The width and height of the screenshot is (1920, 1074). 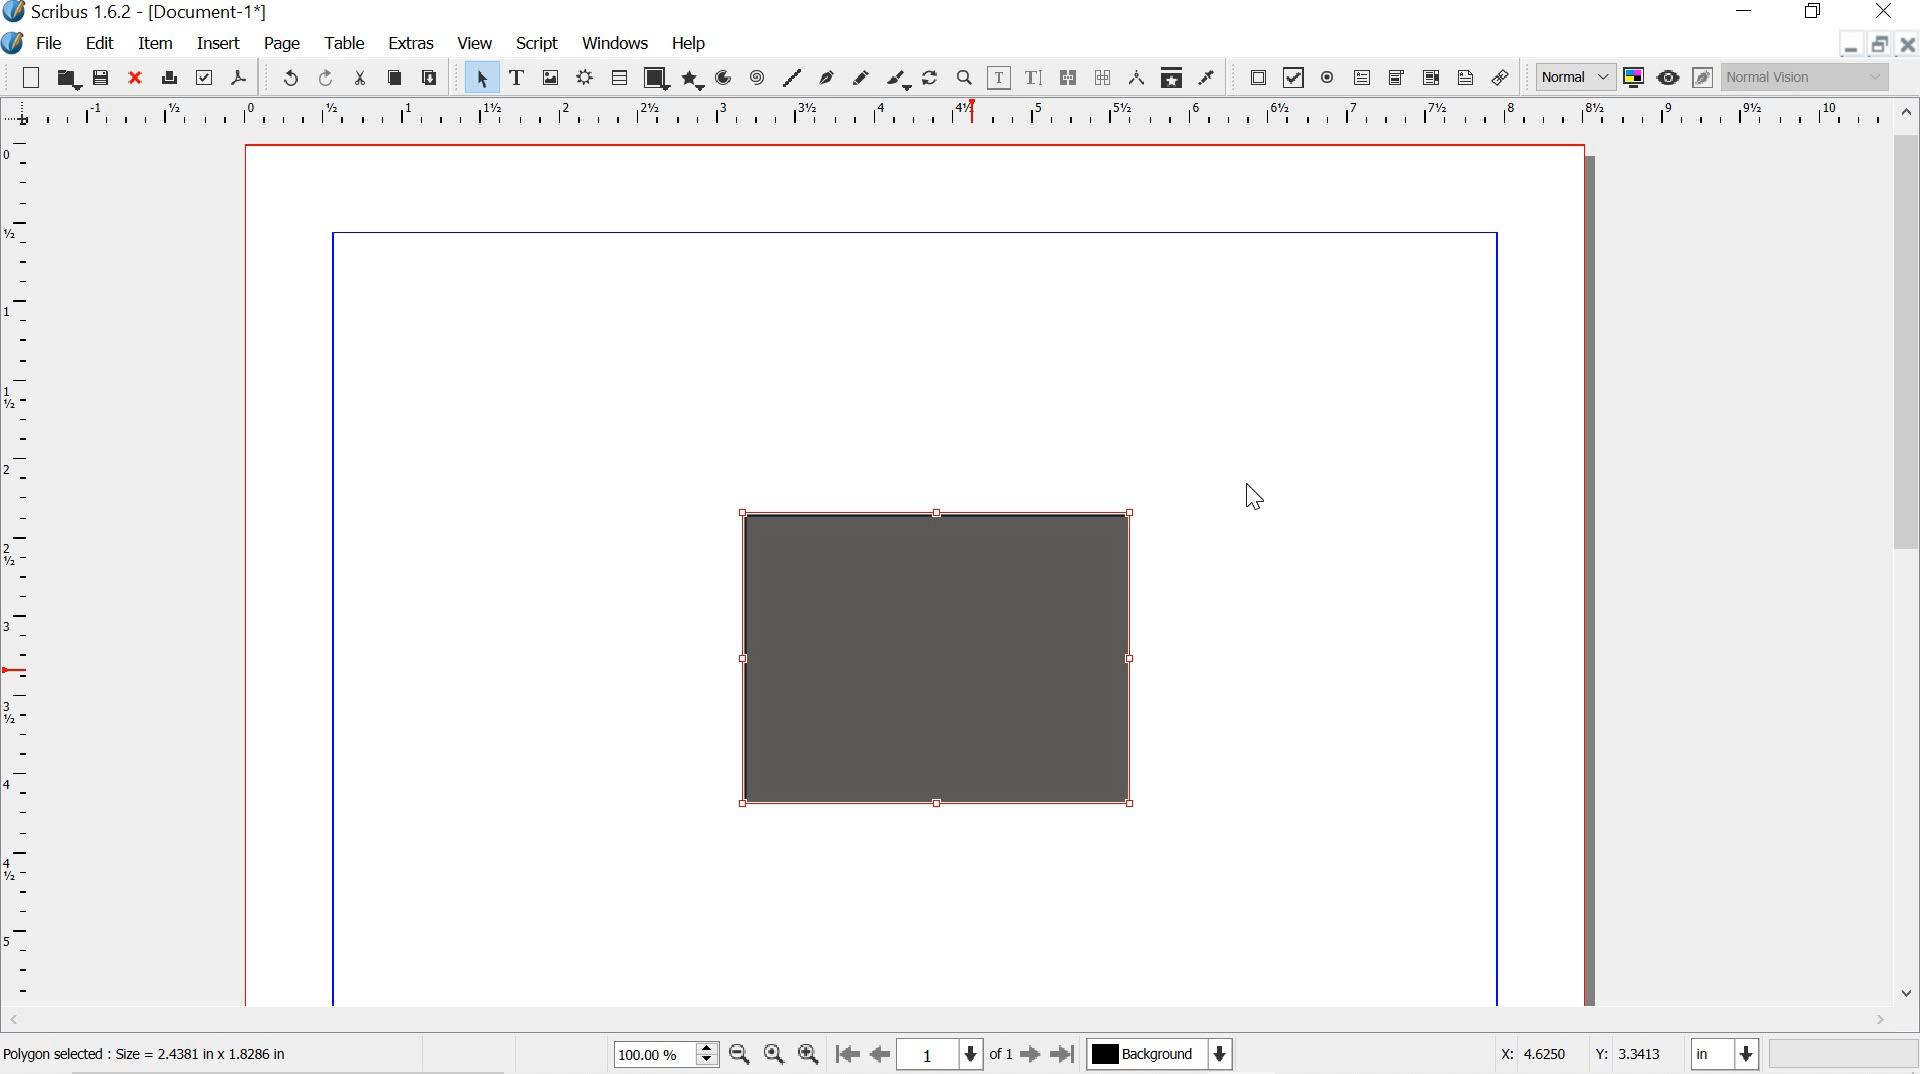 What do you see at coordinates (846, 1056) in the screenshot?
I see `go to first page` at bounding box center [846, 1056].